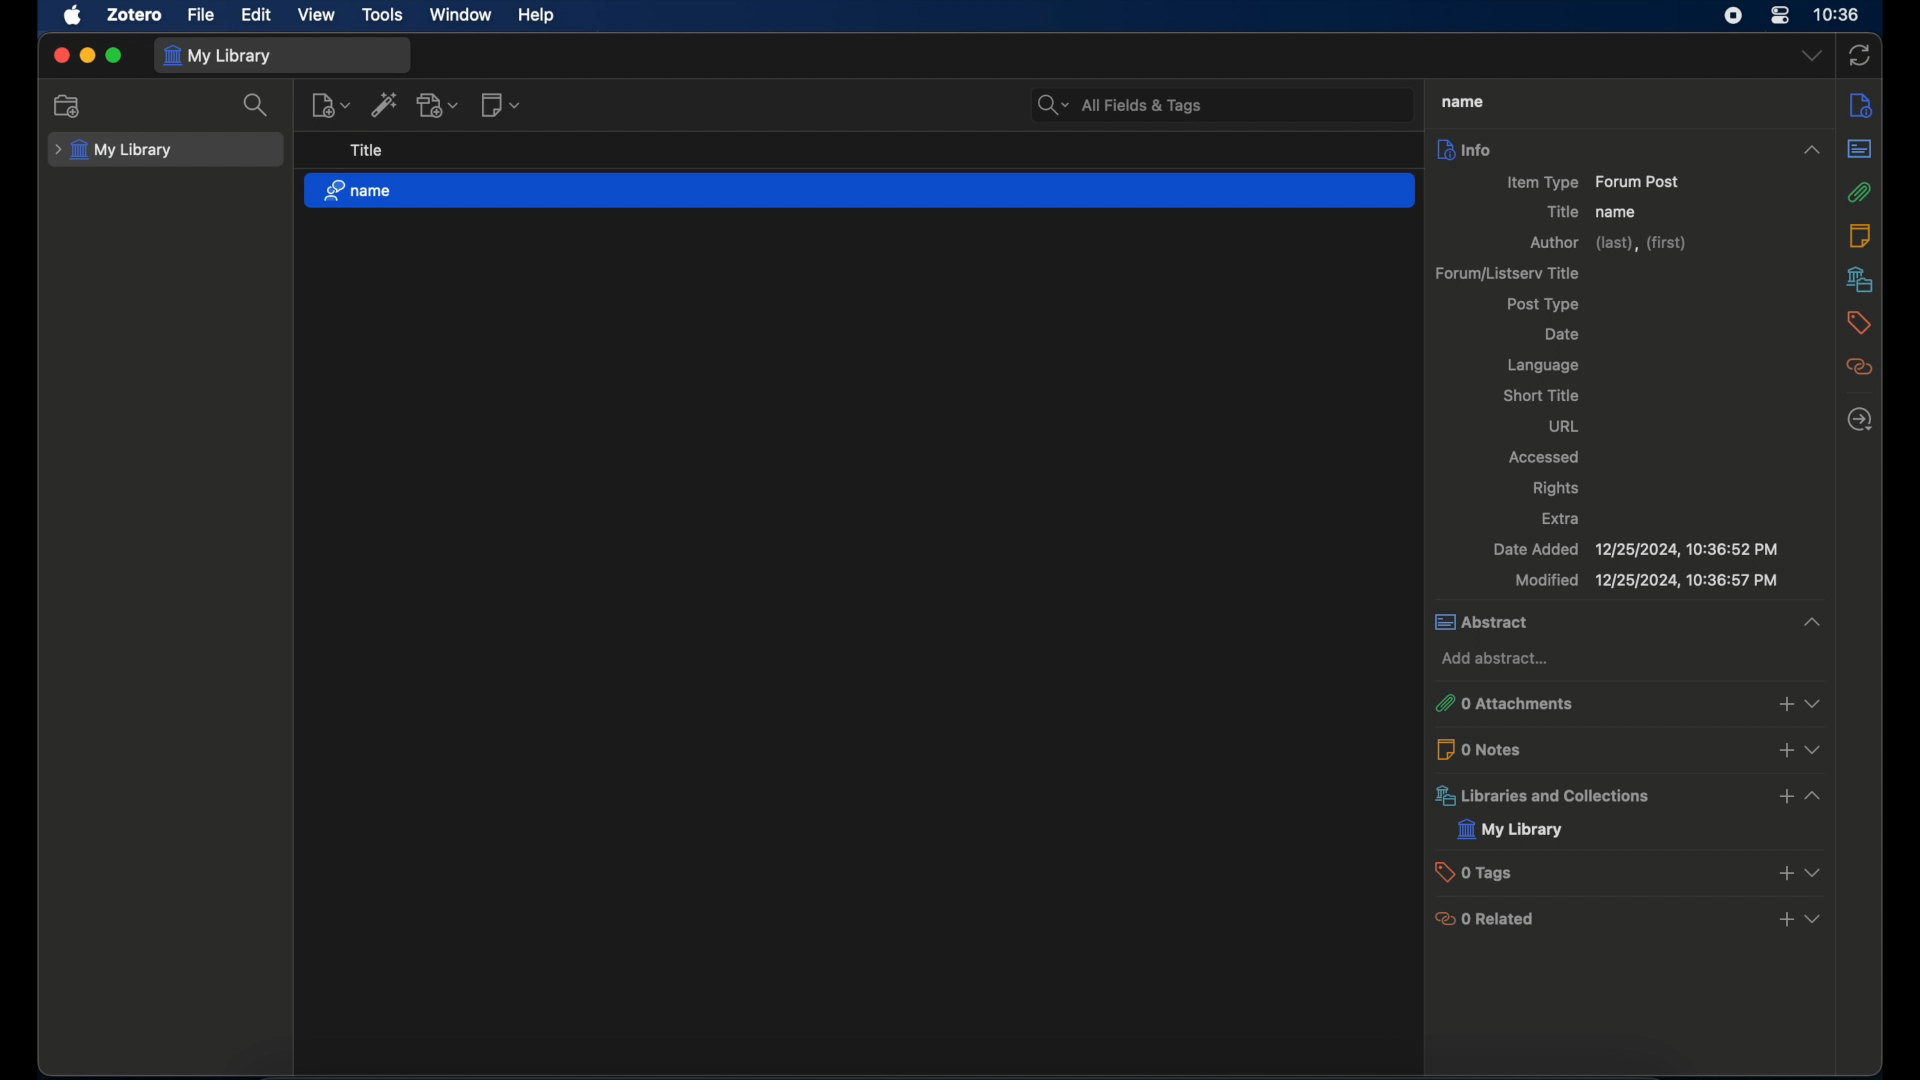 The width and height of the screenshot is (1920, 1080). What do you see at coordinates (1547, 303) in the screenshot?
I see `ost type` at bounding box center [1547, 303].